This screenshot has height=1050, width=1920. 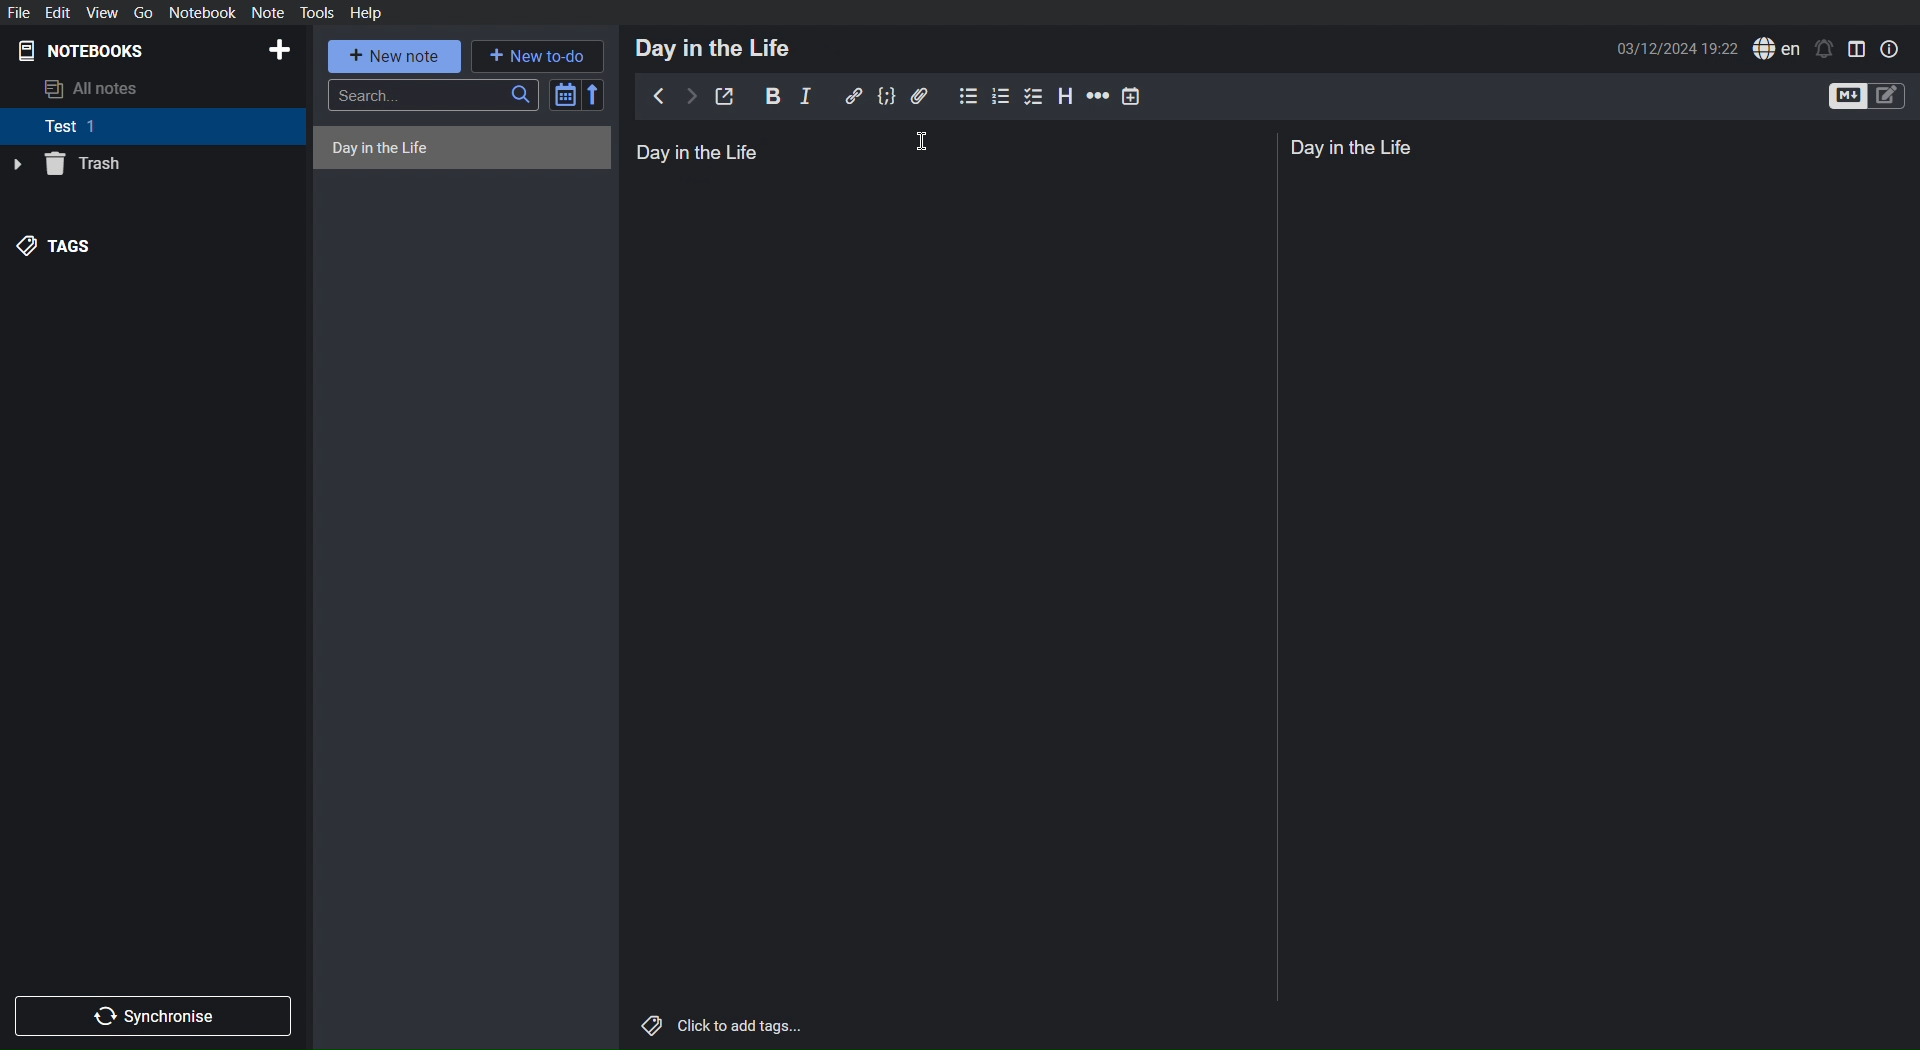 What do you see at coordinates (661, 94) in the screenshot?
I see `Back` at bounding box center [661, 94].